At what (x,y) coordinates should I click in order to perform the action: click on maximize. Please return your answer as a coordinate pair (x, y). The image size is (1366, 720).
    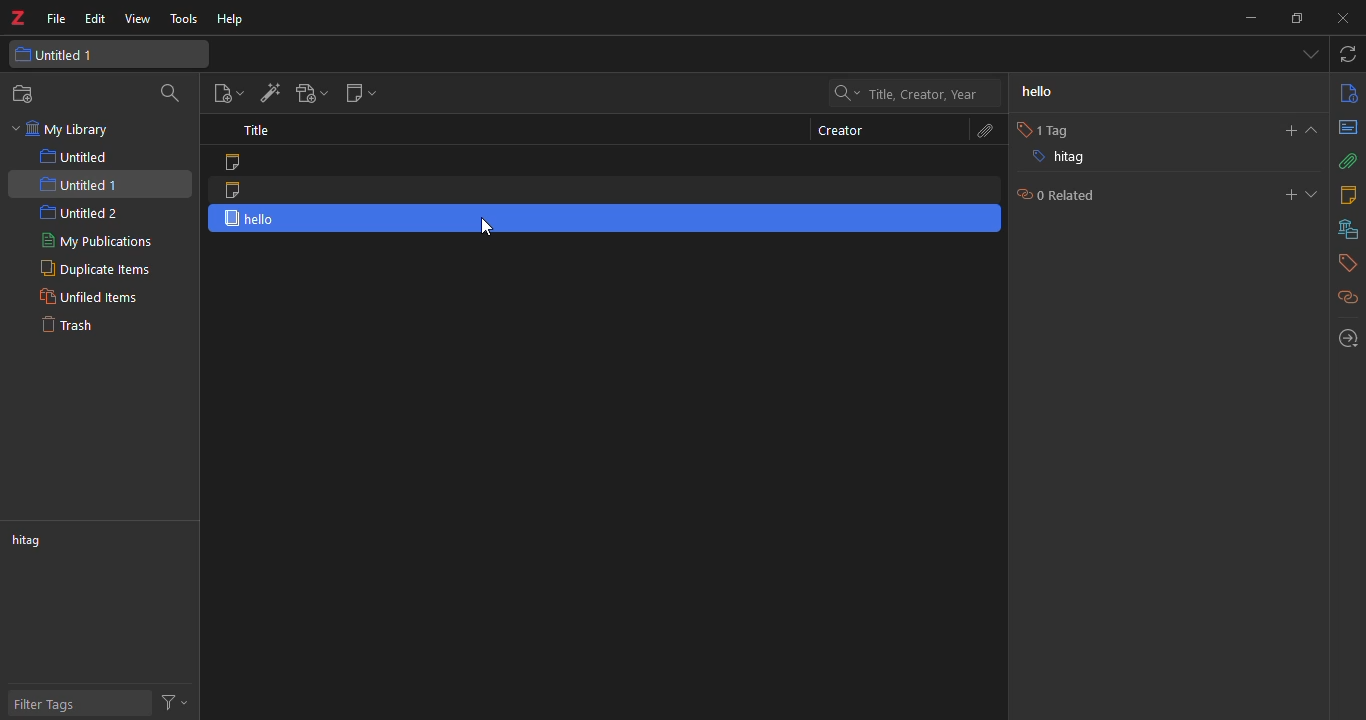
    Looking at the image, I should click on (1294, 18).